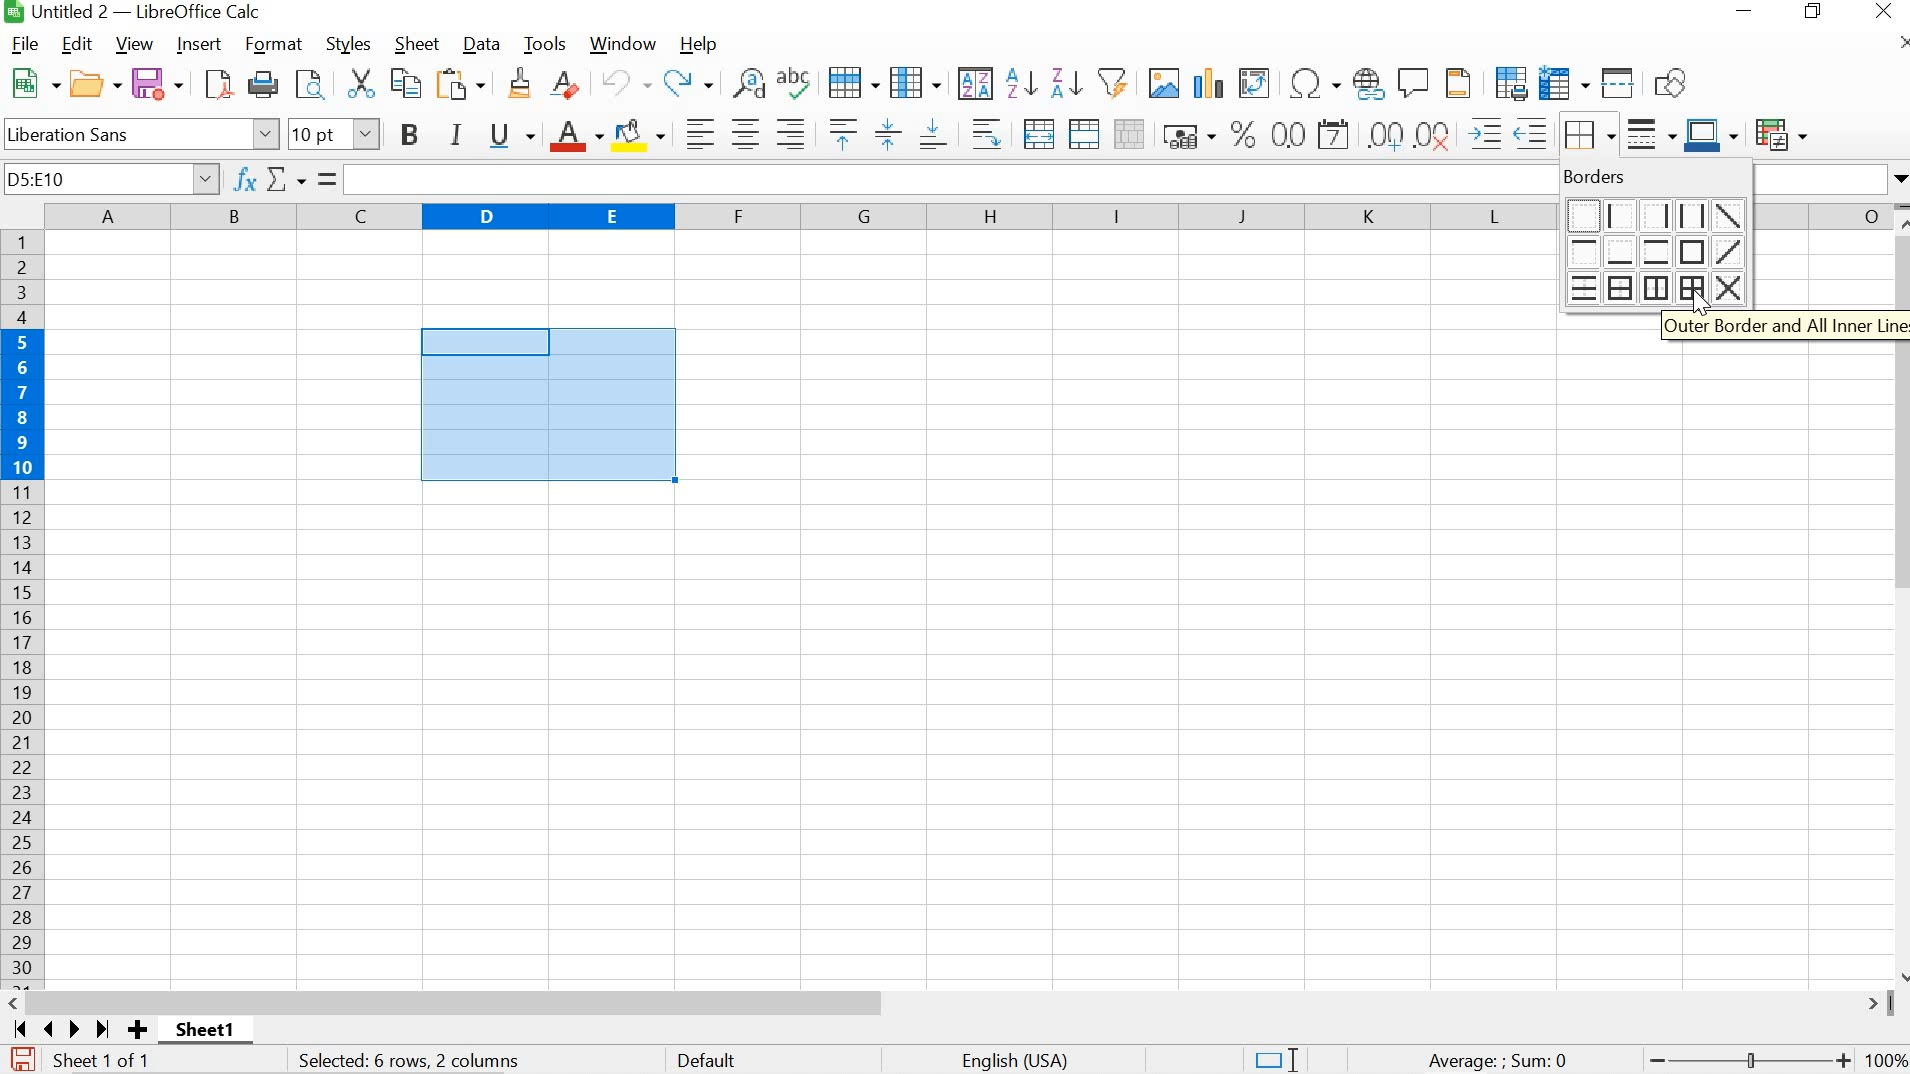 The height and width of the screenshot is (1074, 1910). I want to click on OPEN, so click(94, 84).